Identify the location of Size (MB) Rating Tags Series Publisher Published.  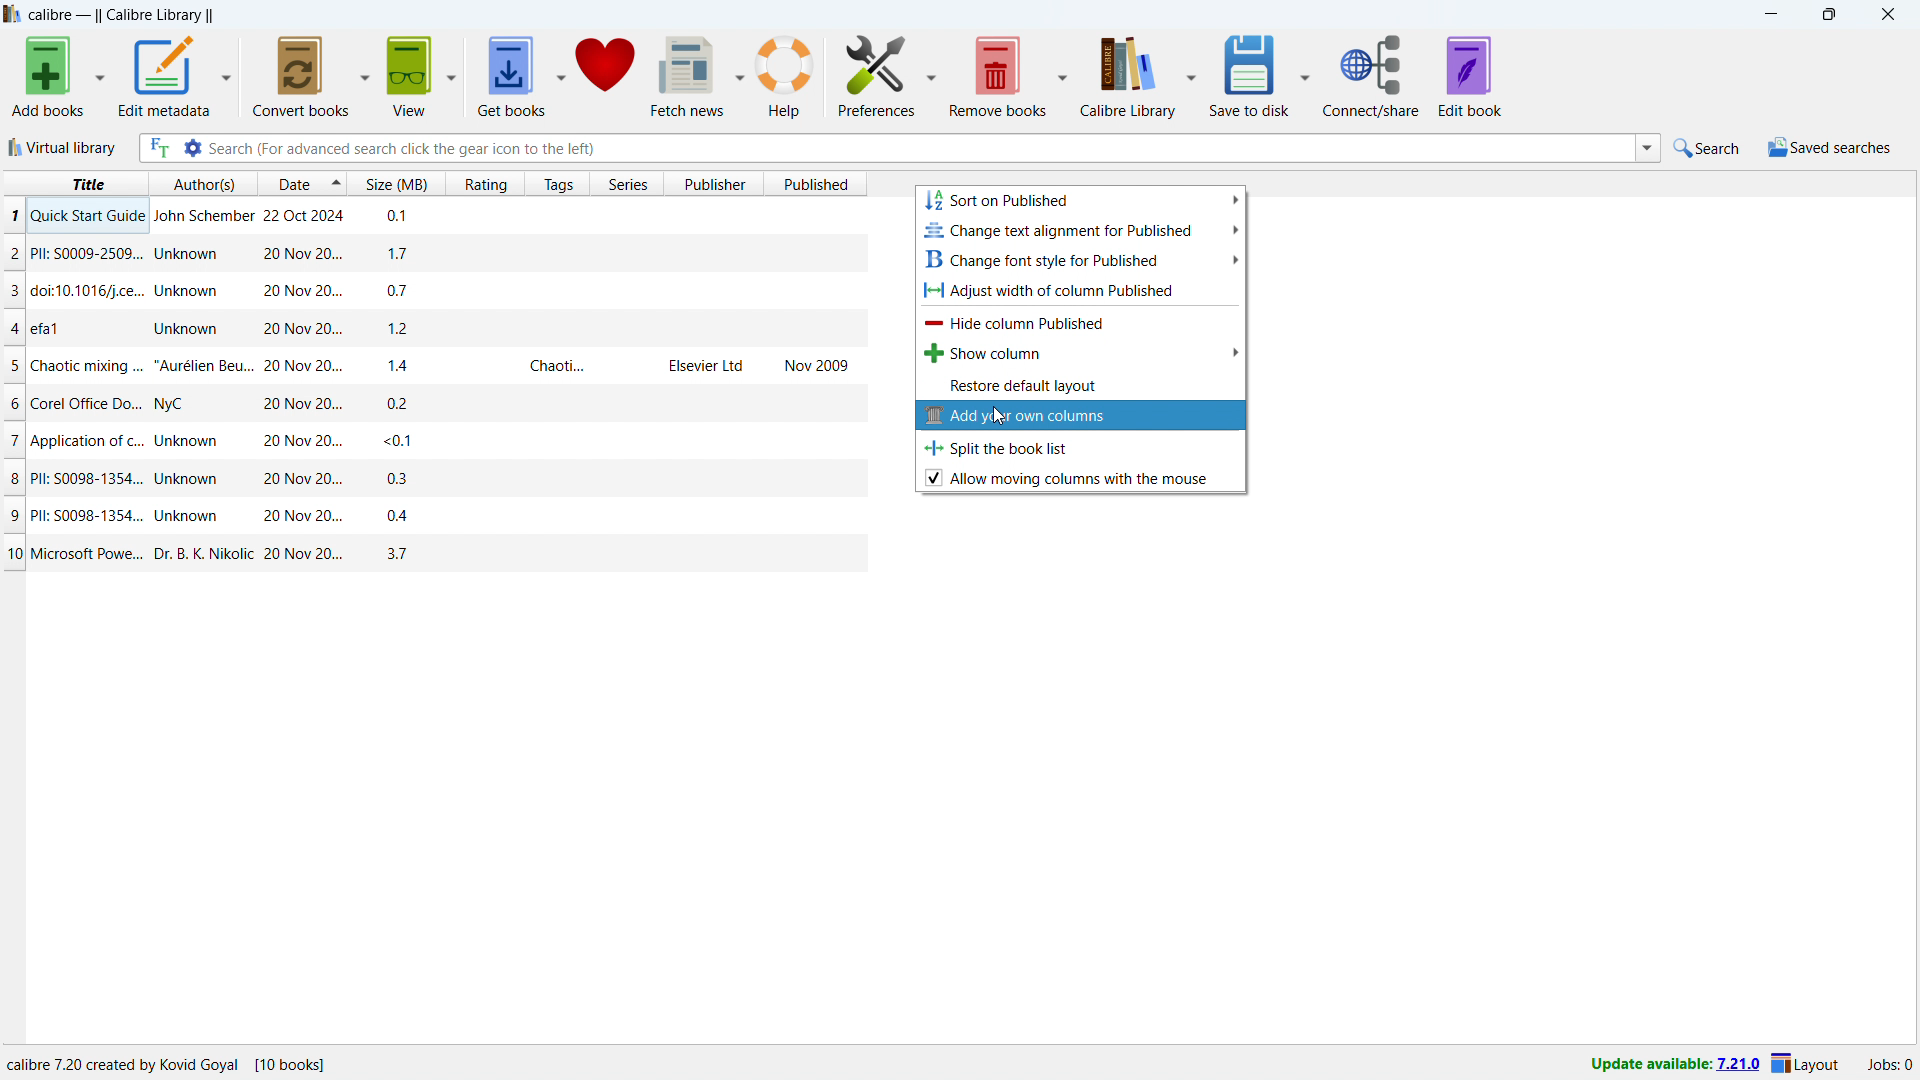
(608, 185).